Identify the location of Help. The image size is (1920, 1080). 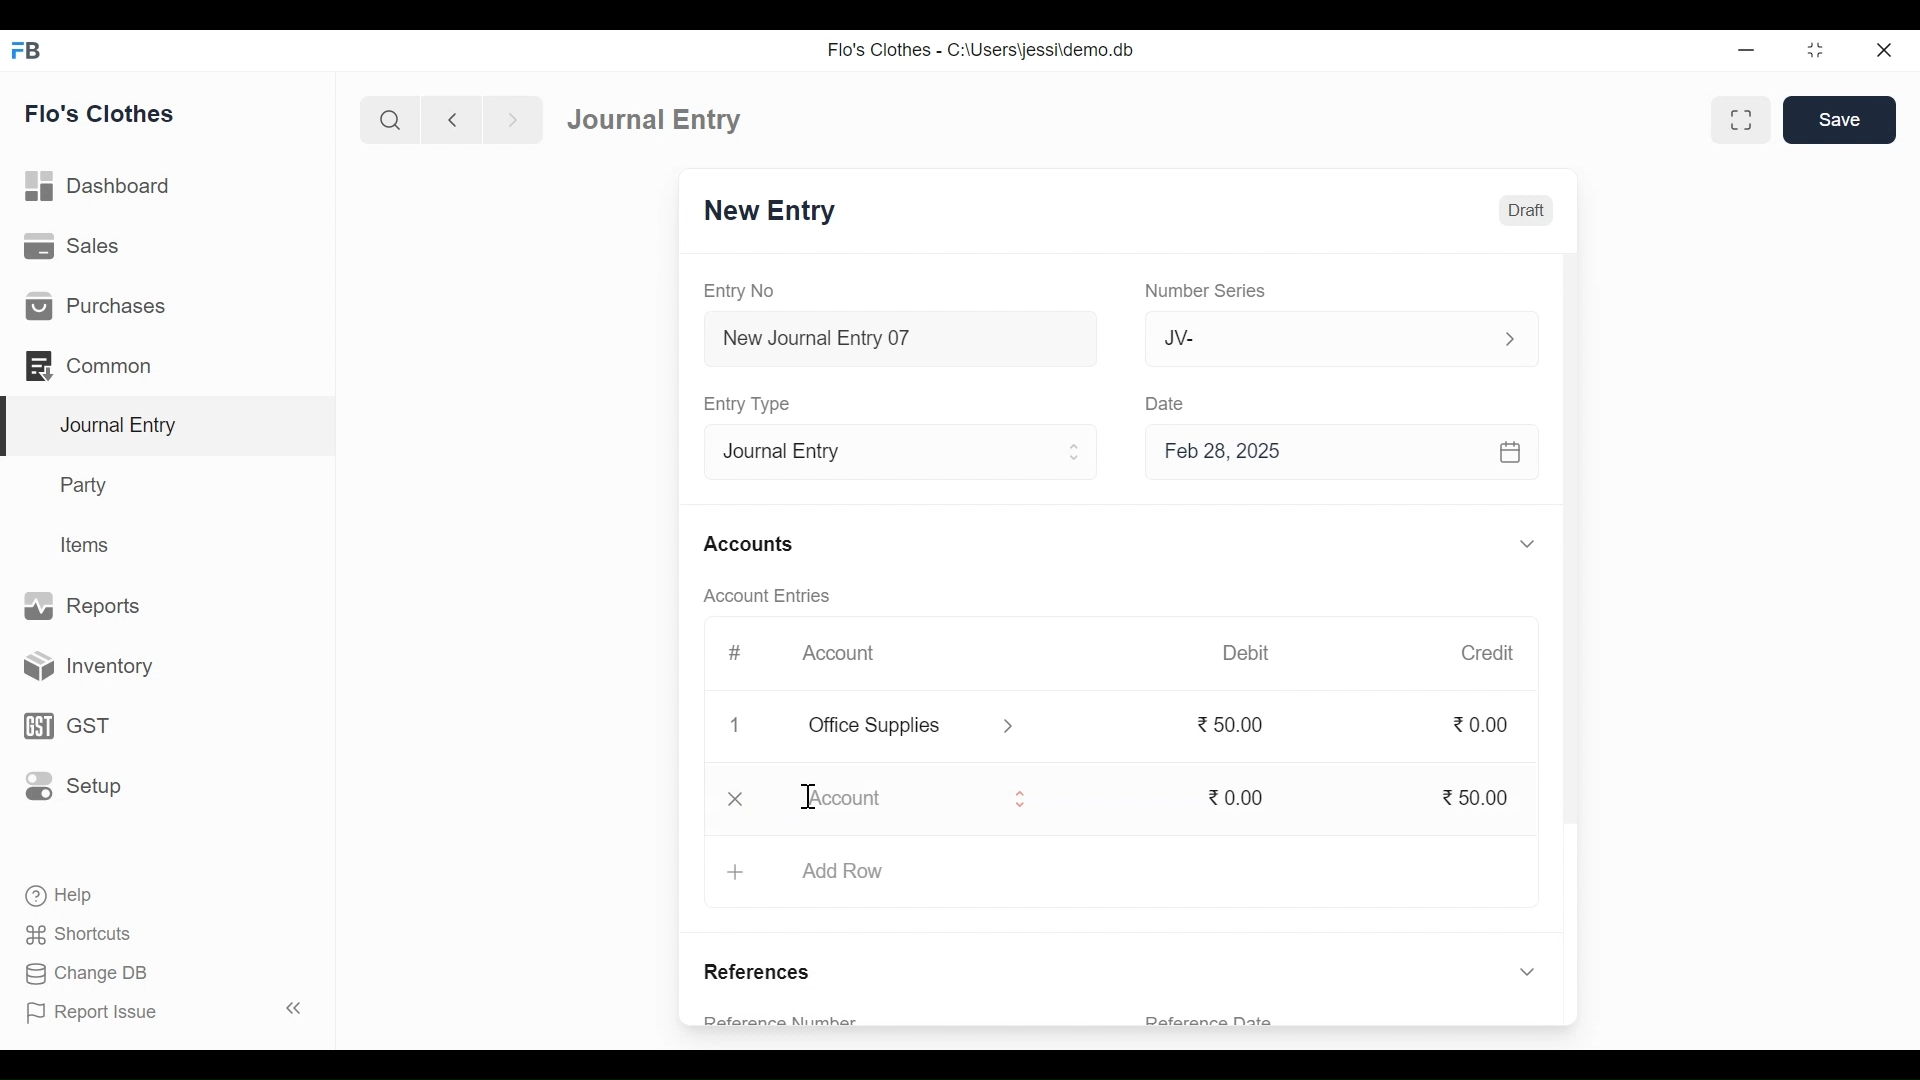
(57, 893).